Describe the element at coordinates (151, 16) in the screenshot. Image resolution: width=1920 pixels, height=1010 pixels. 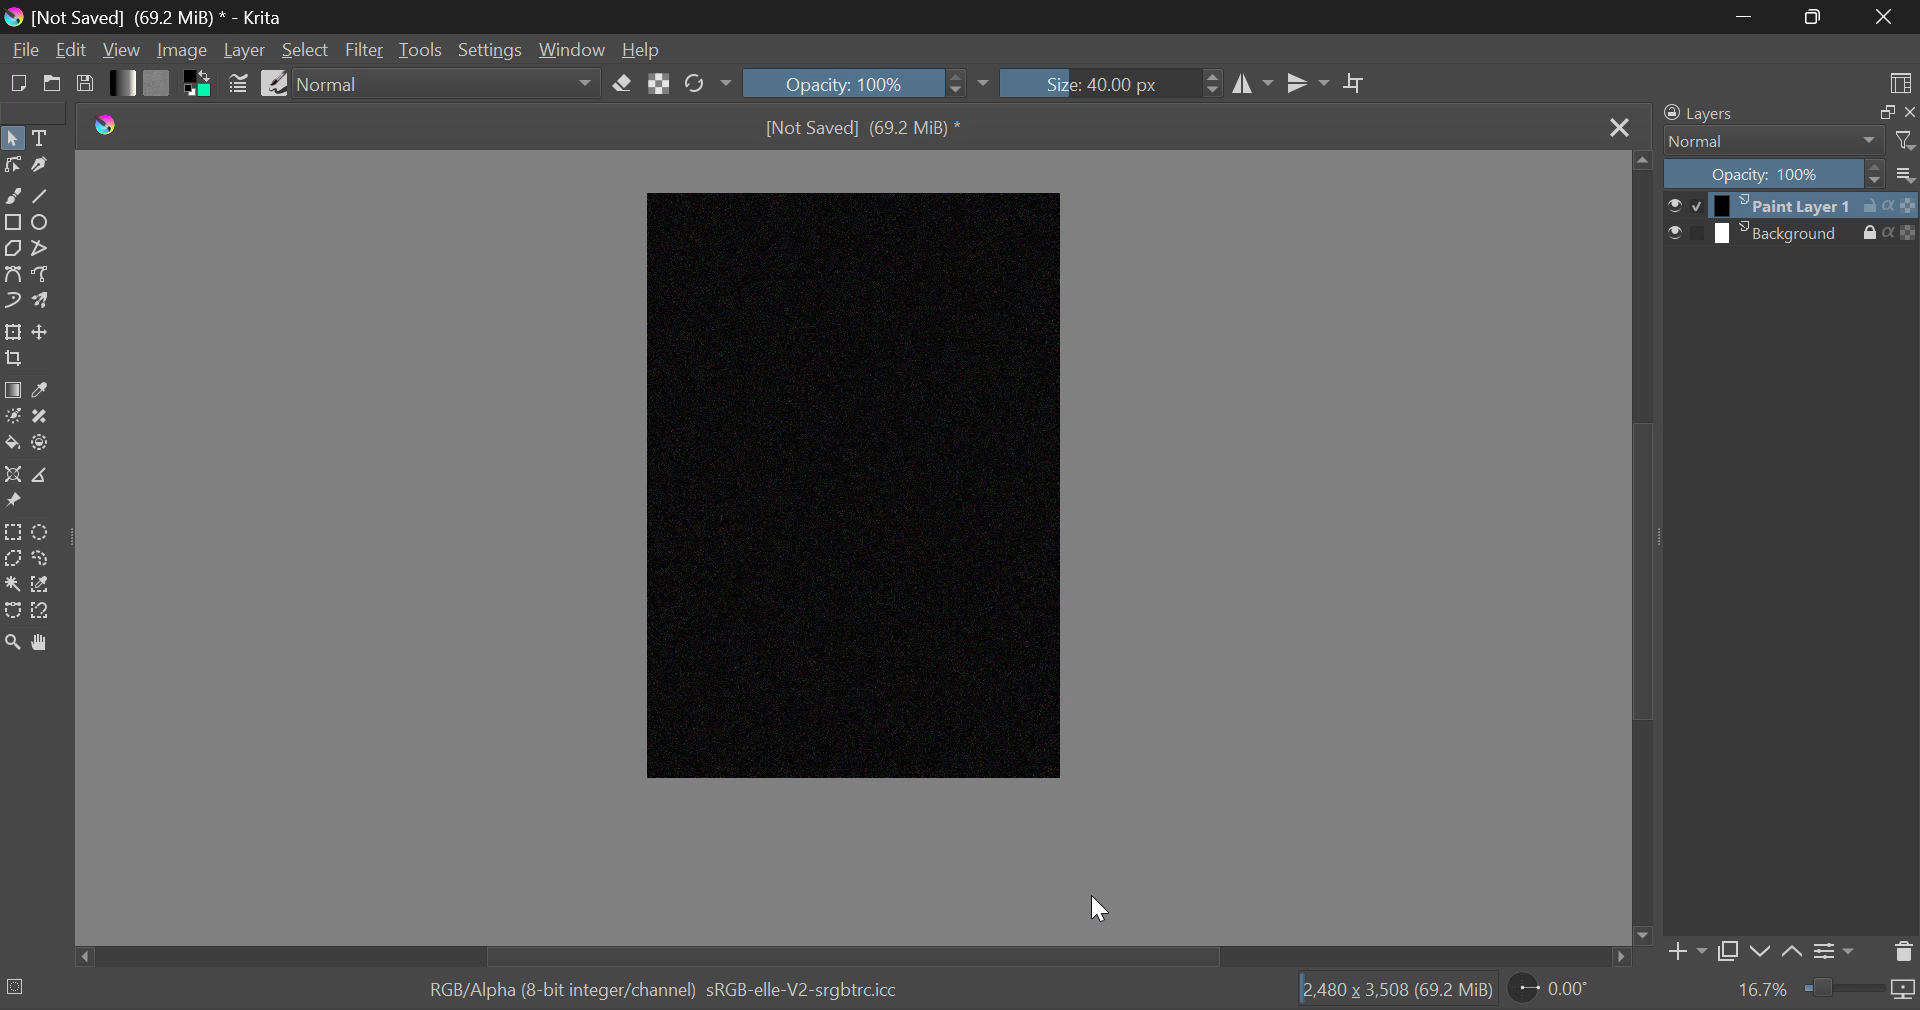
I see `[not saved] (69.2 mib)* - krita` at that location.